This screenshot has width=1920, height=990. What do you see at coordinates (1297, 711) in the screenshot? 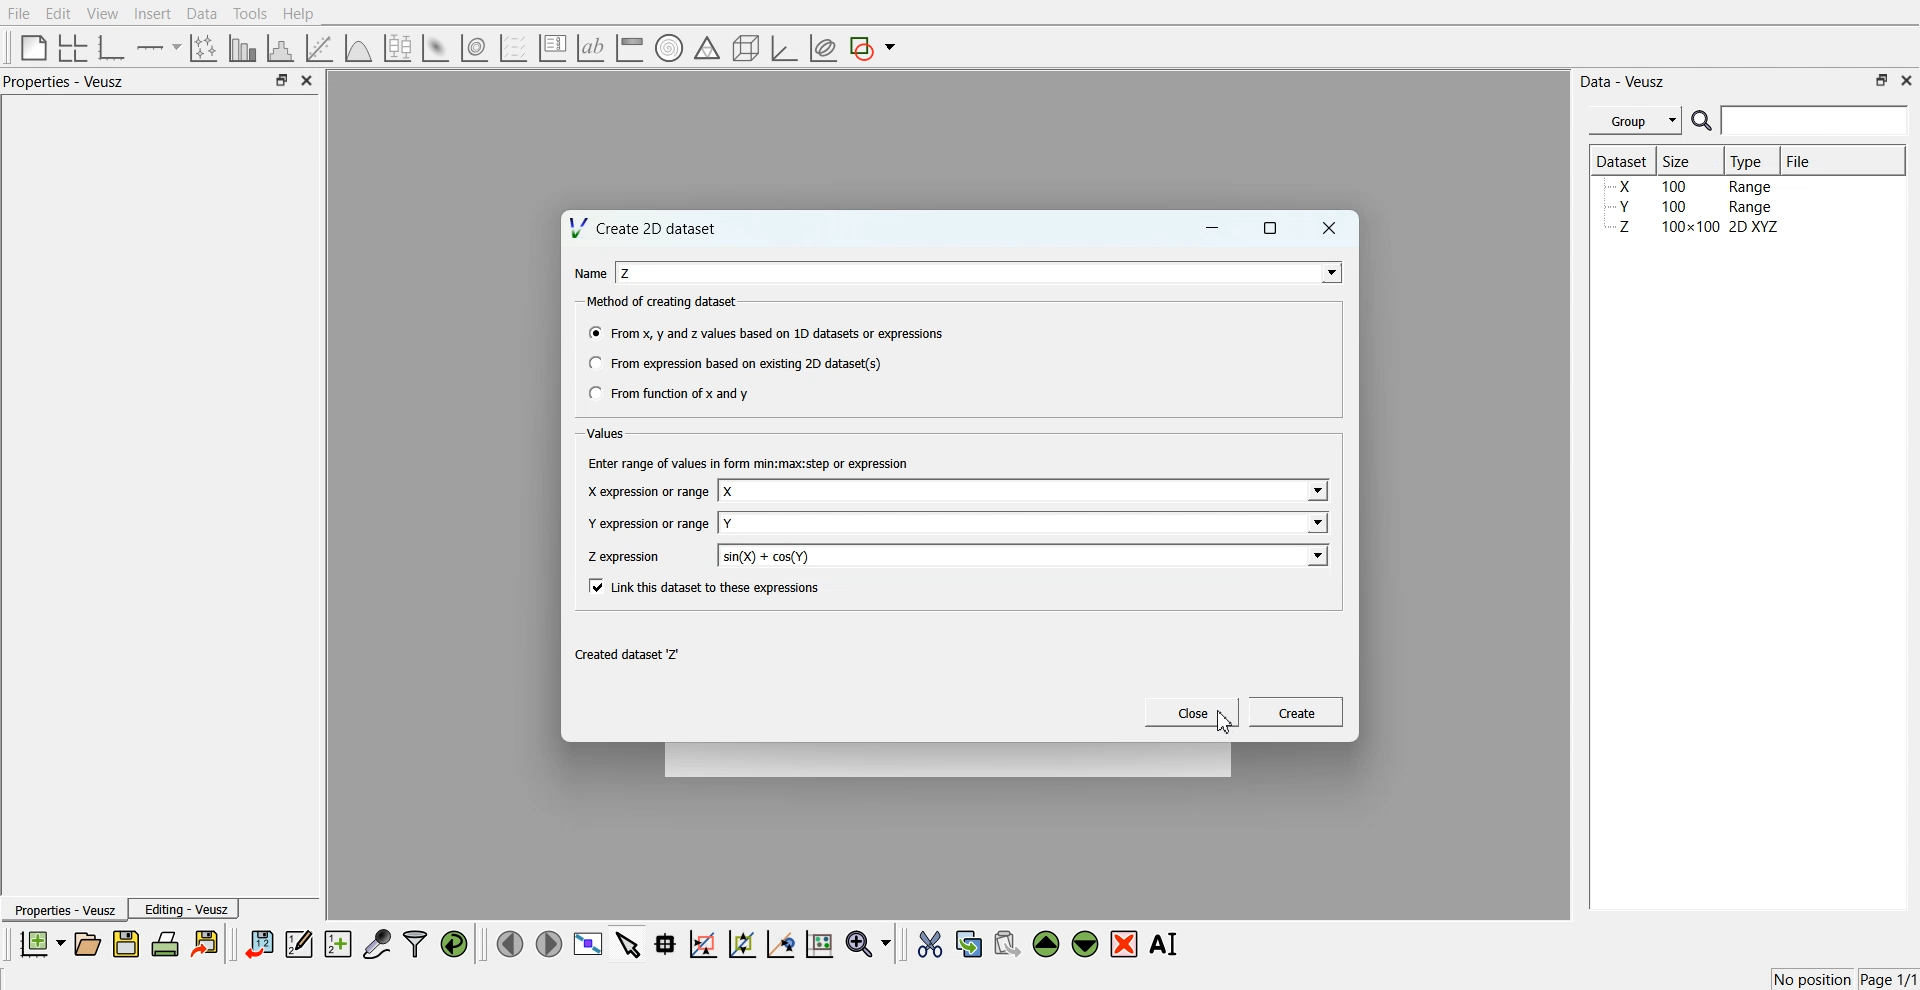
I see `Create` at bounding box center [1297, 711].